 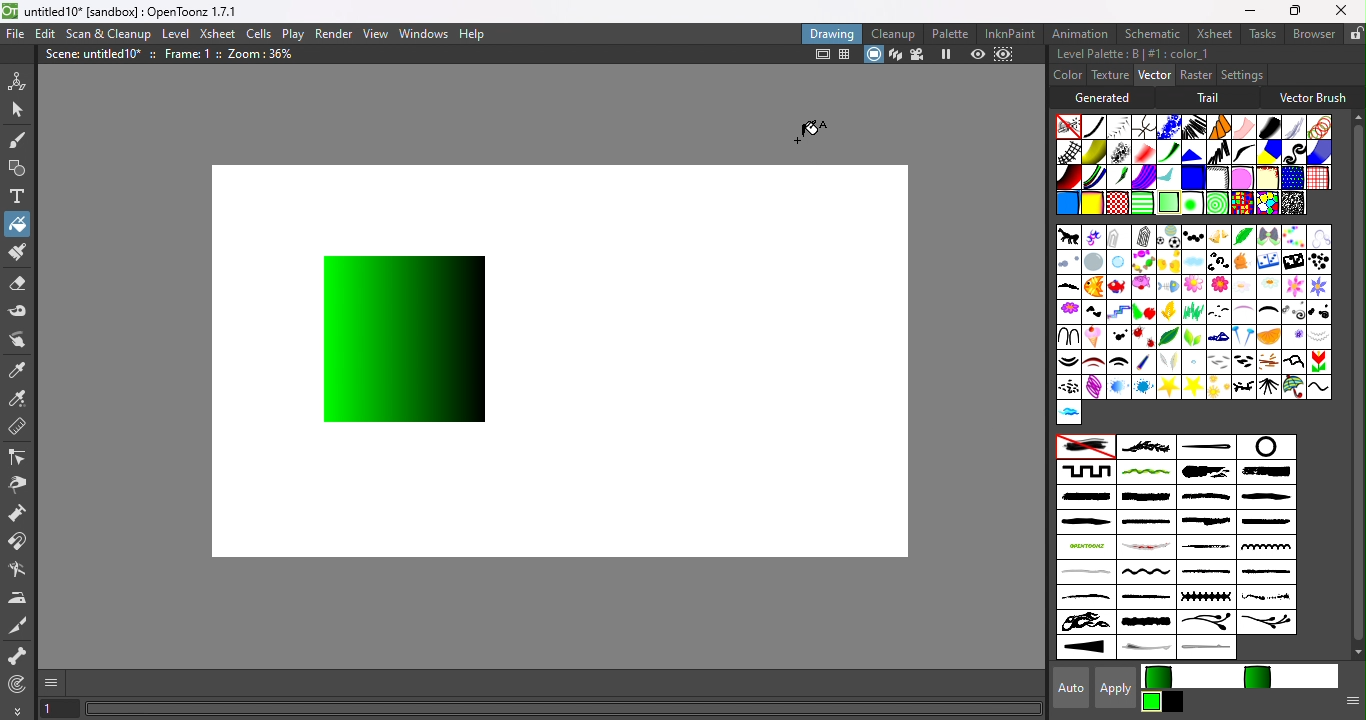 I want to click on Large_brush2, so click(x=1271, y=472).